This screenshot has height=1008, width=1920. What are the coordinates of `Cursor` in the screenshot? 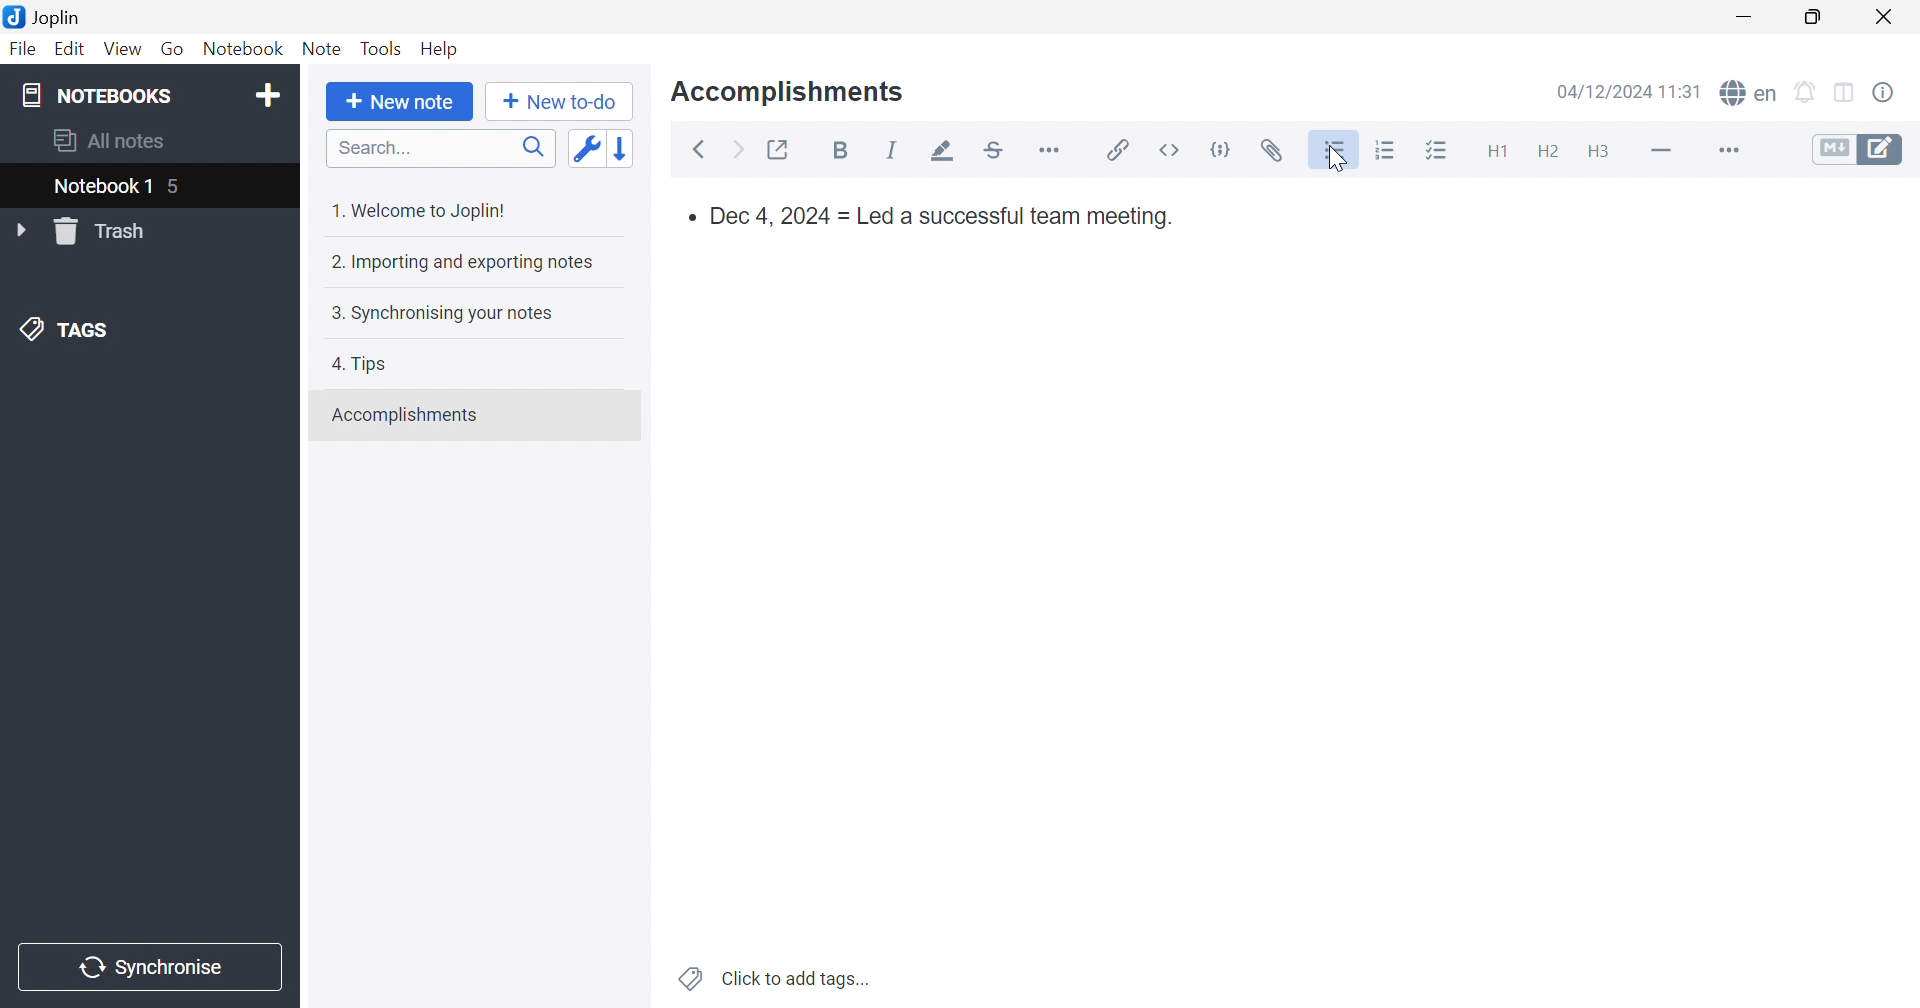 It's located at (1331, 161).